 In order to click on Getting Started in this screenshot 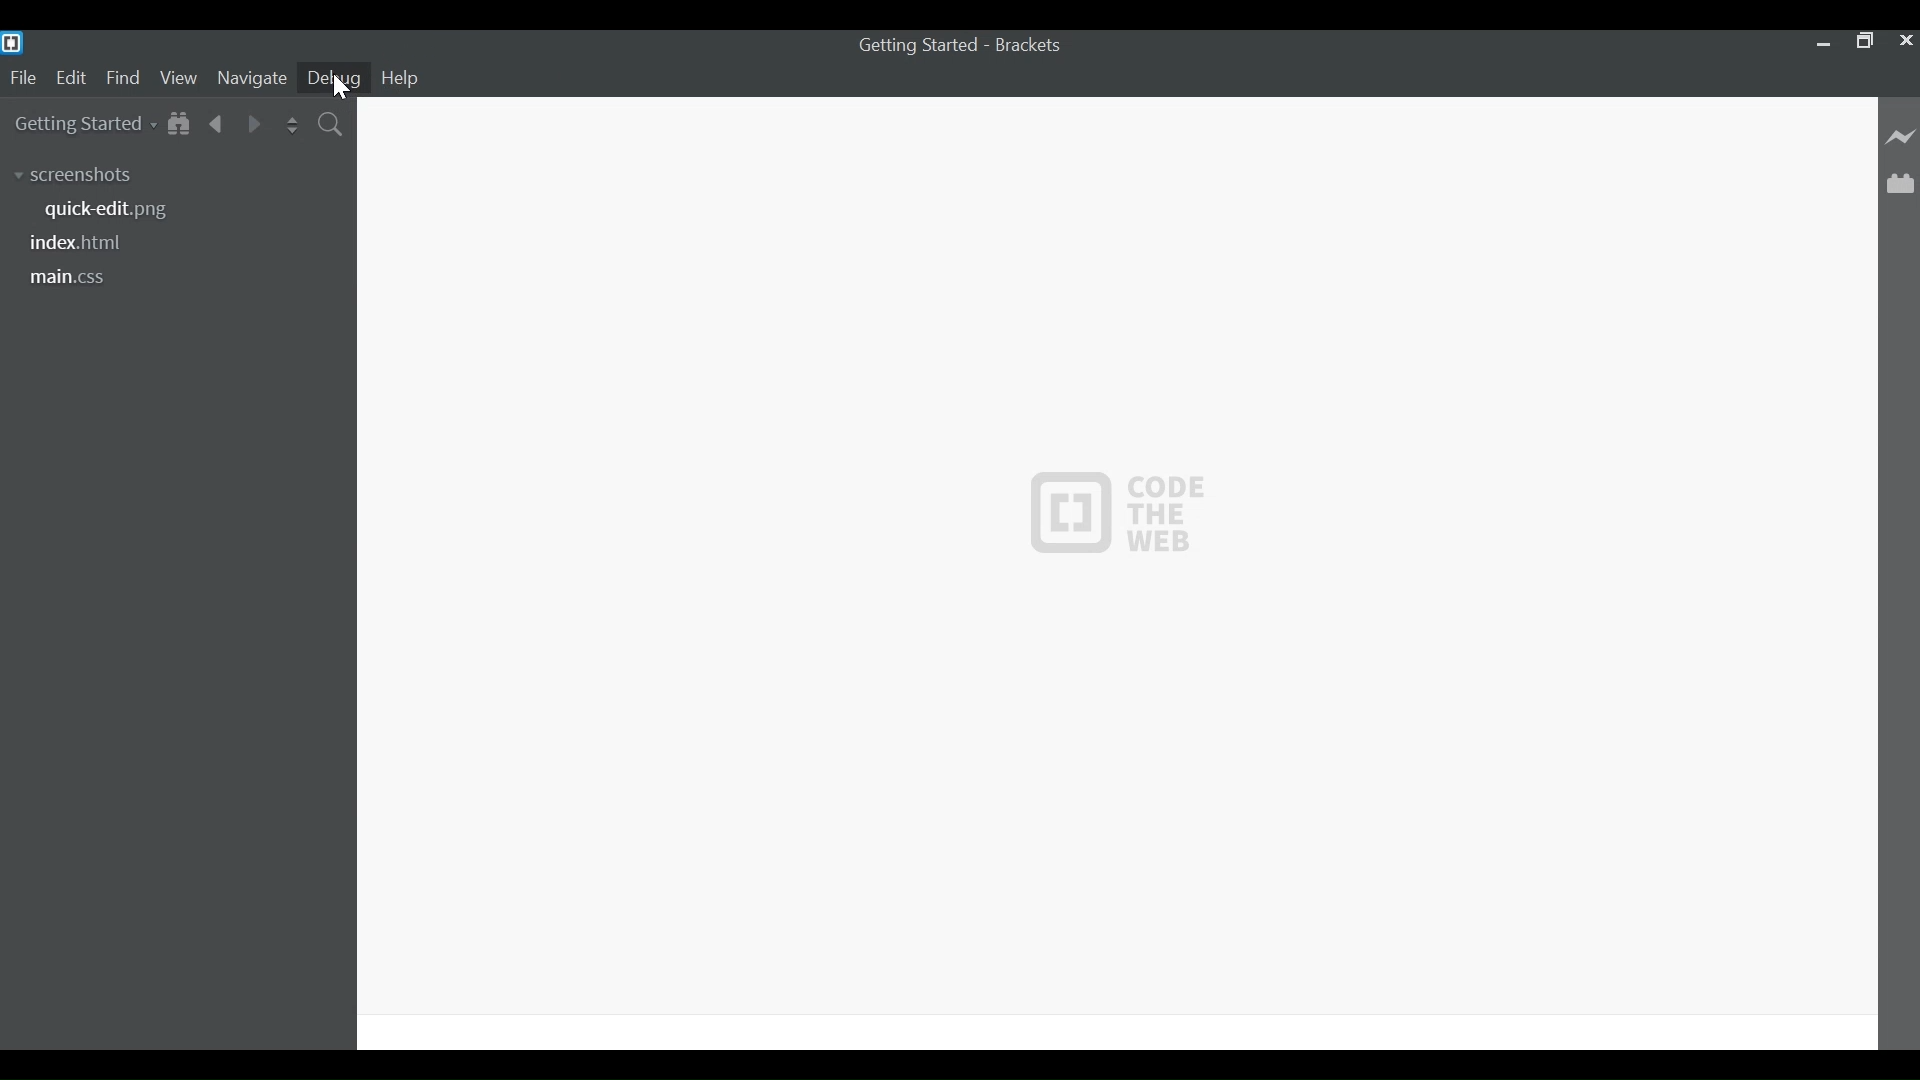, I will do `click(85, 123)`.